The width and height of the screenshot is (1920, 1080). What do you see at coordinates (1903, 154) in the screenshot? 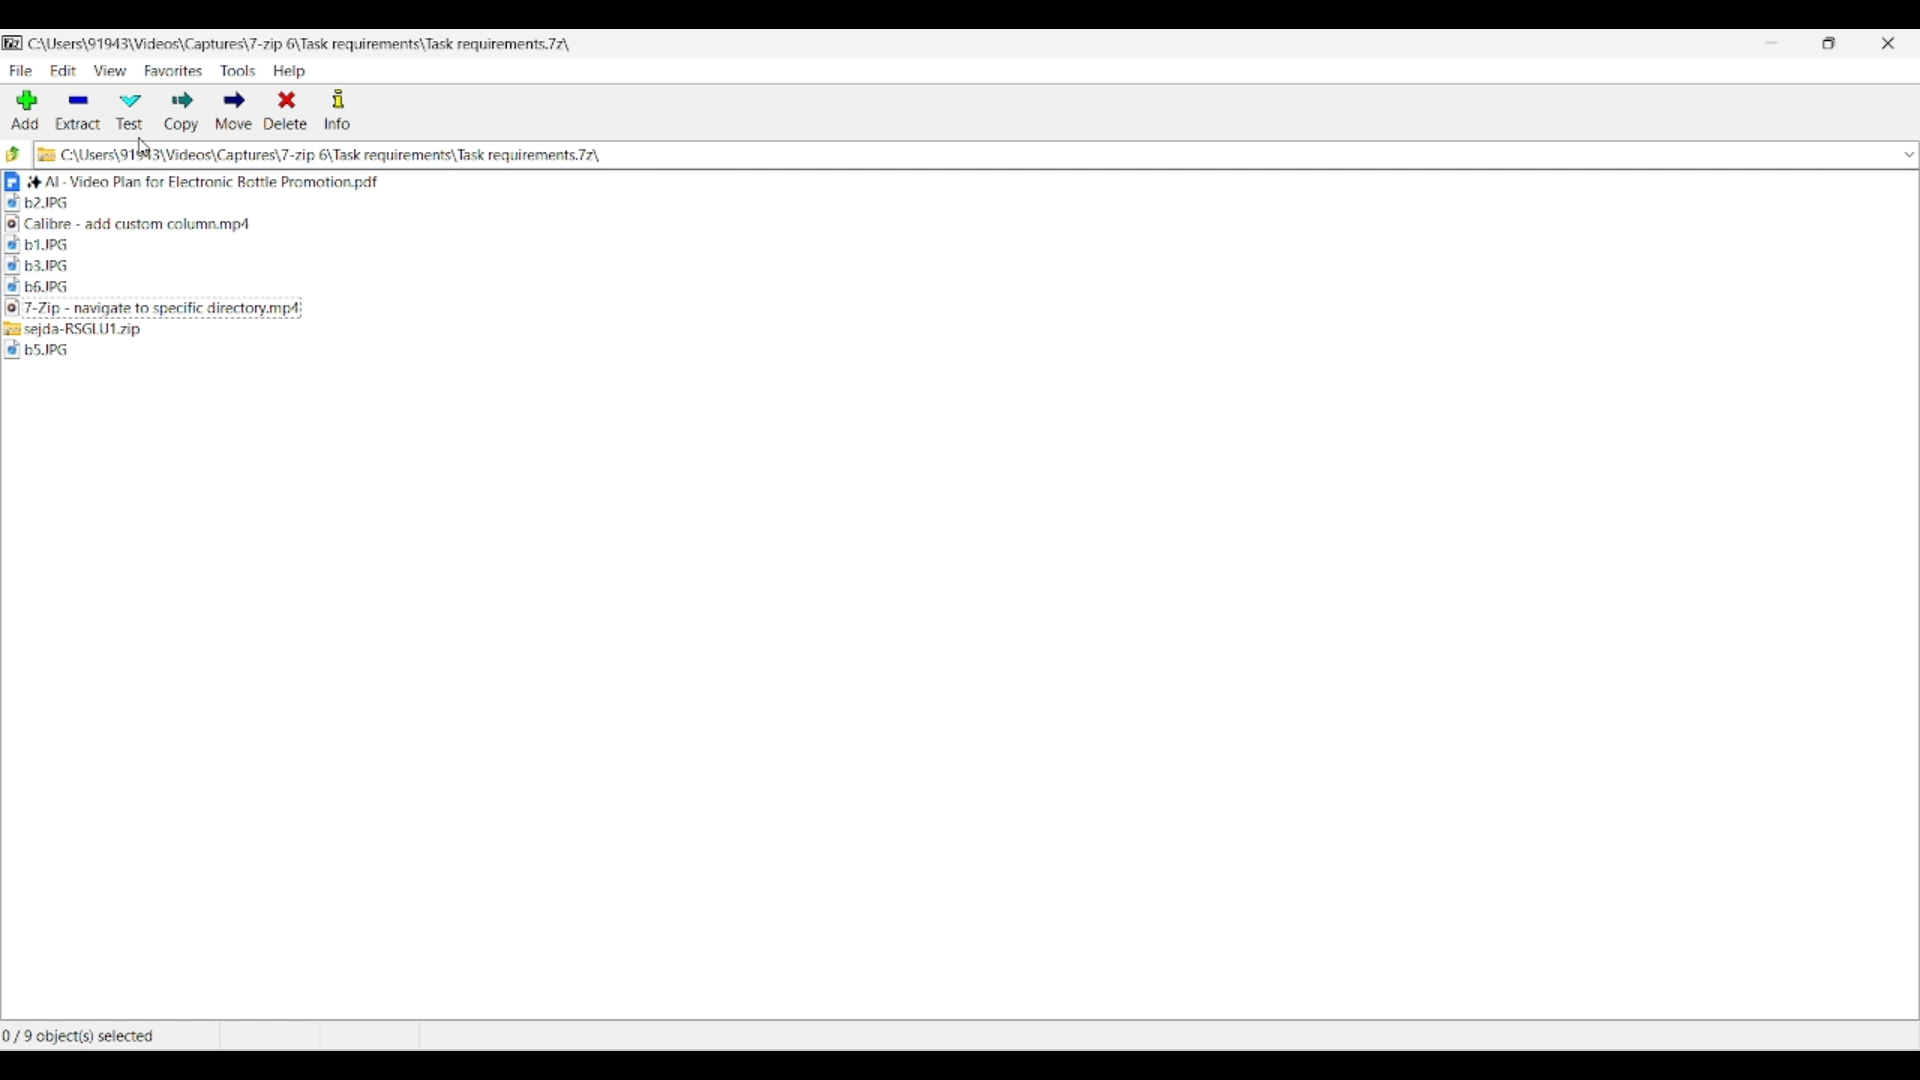
I see `list folder locations` at bounding box center [1903, 154].